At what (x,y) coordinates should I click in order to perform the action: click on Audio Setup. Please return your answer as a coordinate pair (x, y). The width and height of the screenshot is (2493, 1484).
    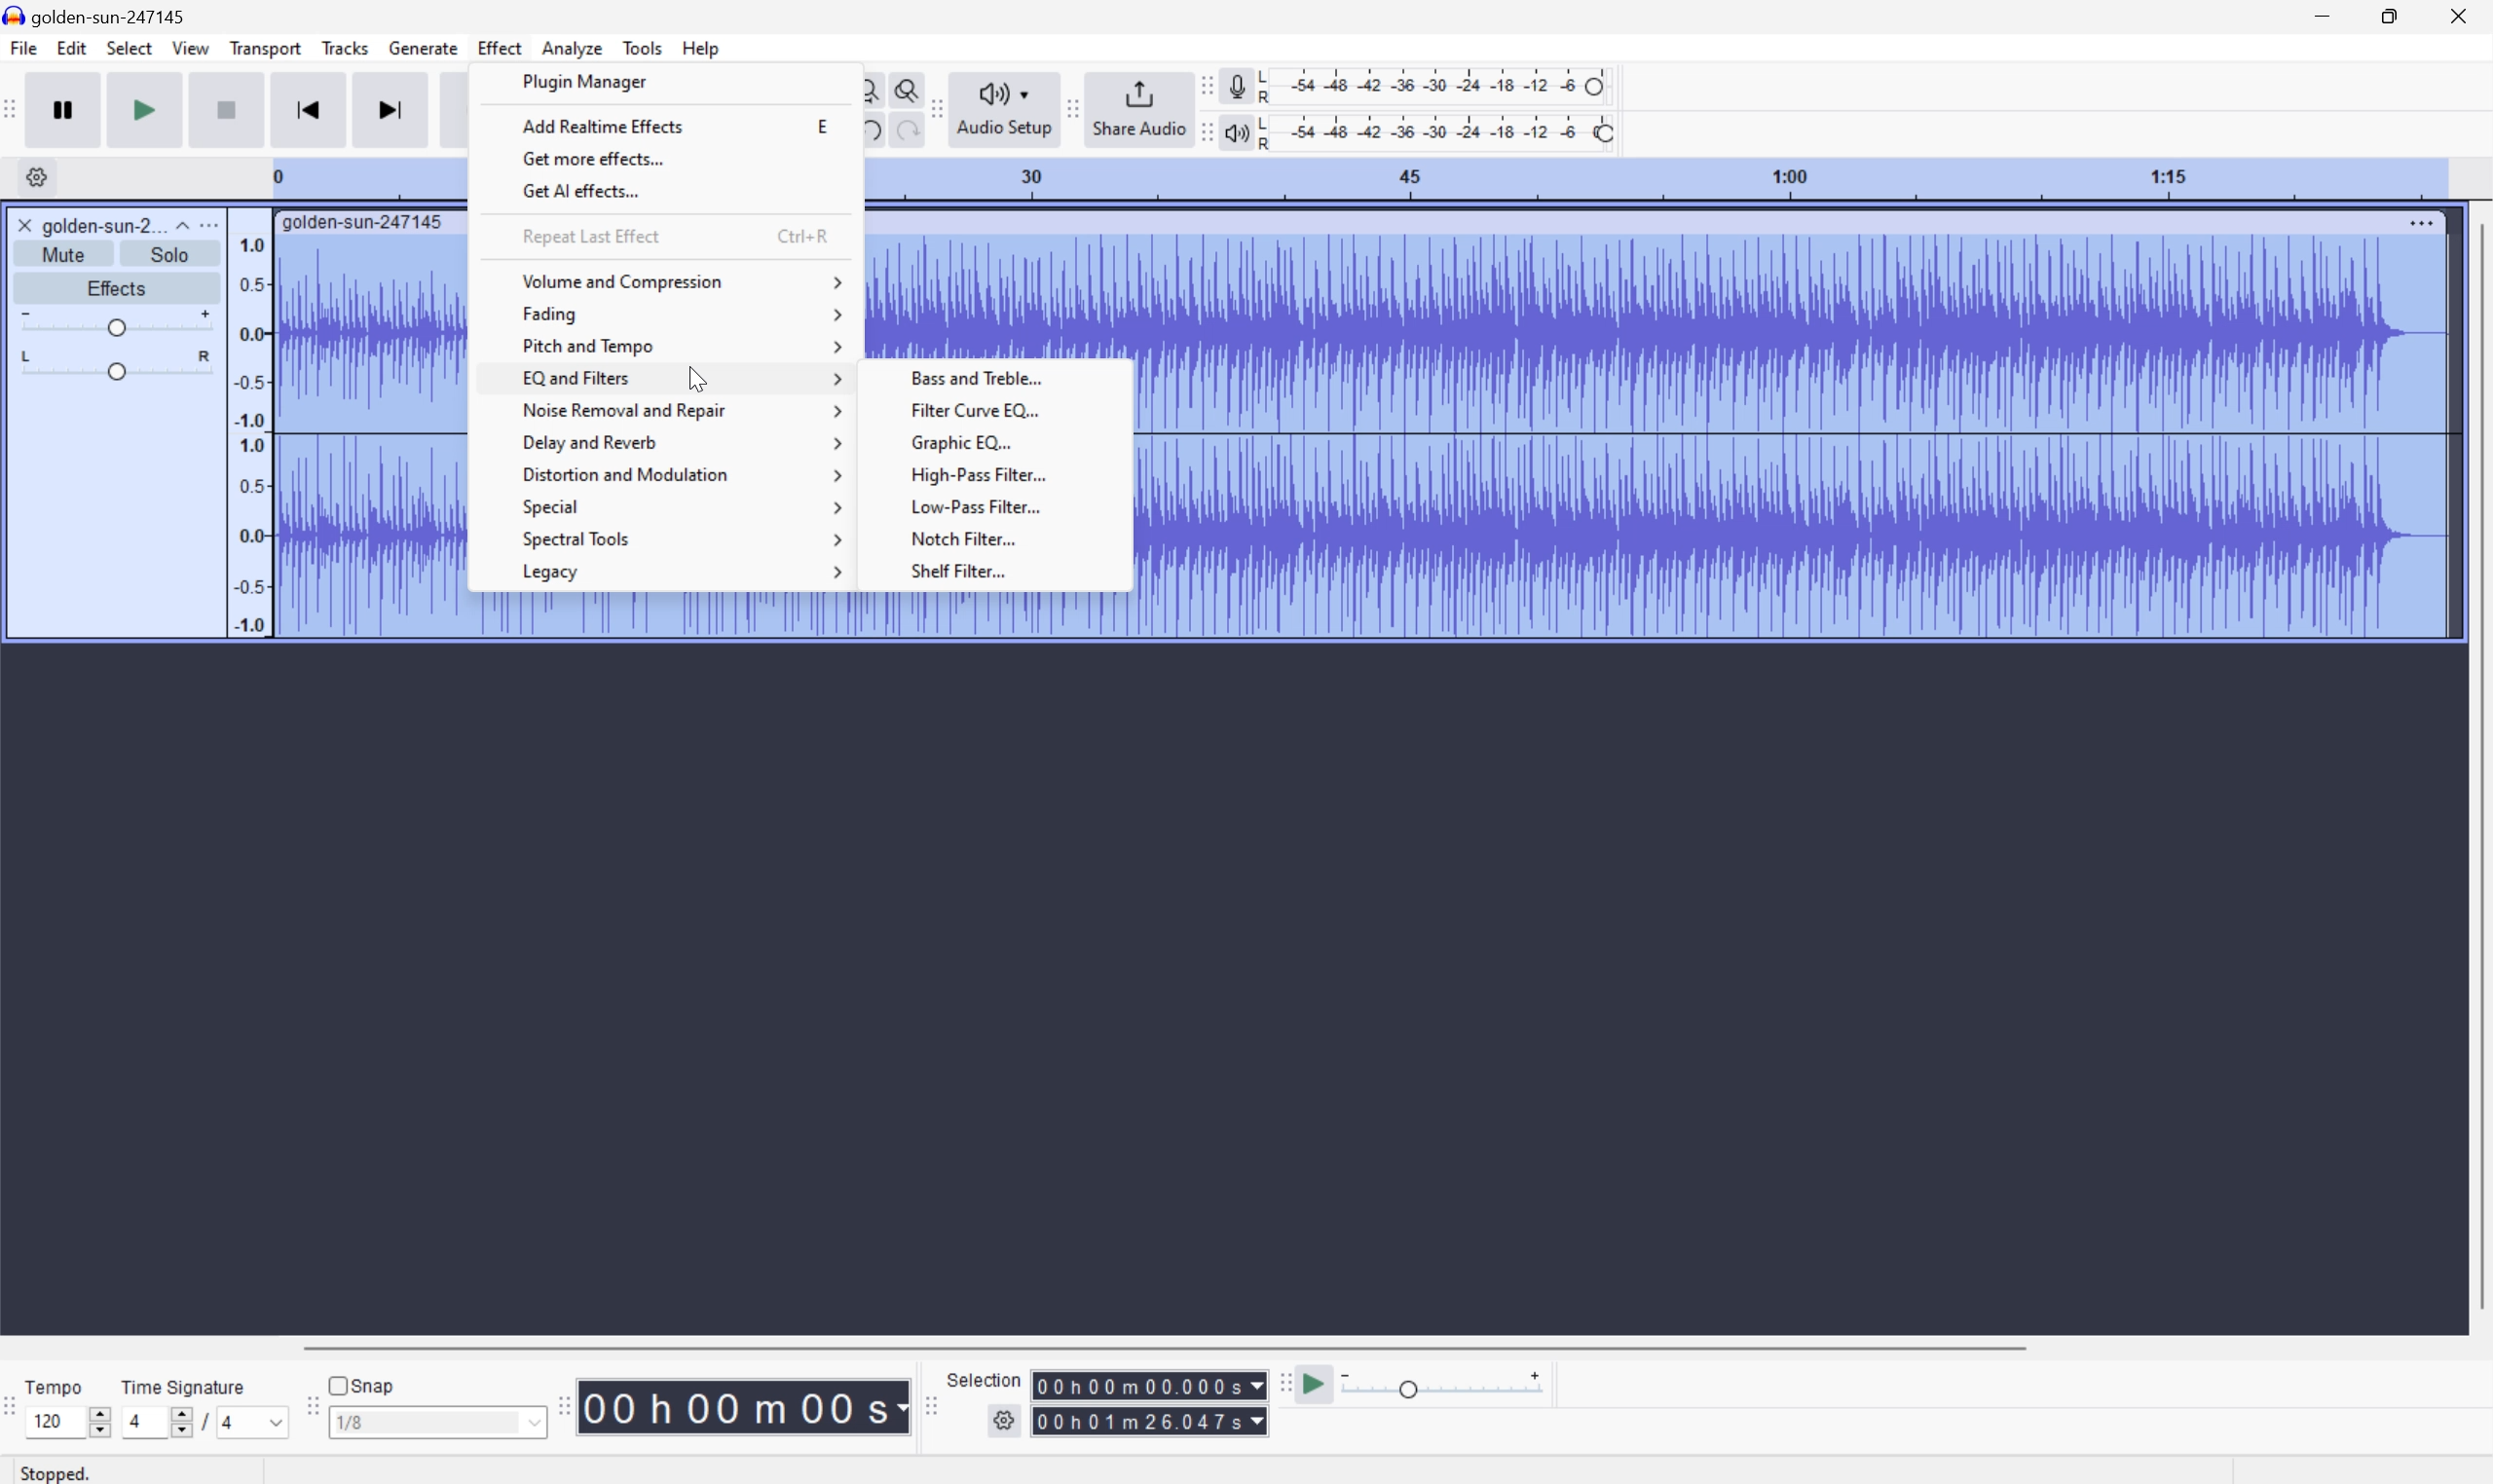
    Looking at the image, I should click on (1004, 110).